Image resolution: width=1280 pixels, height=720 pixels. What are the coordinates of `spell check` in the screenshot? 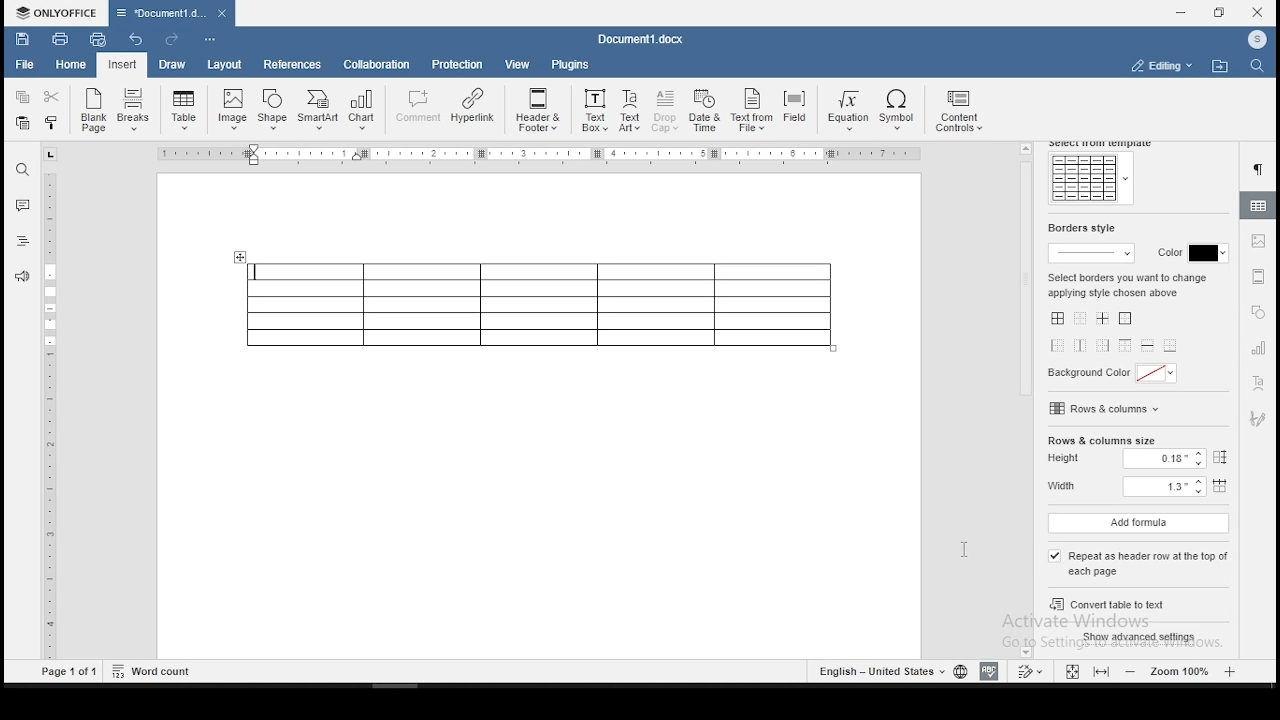 It's located at (989, 672).